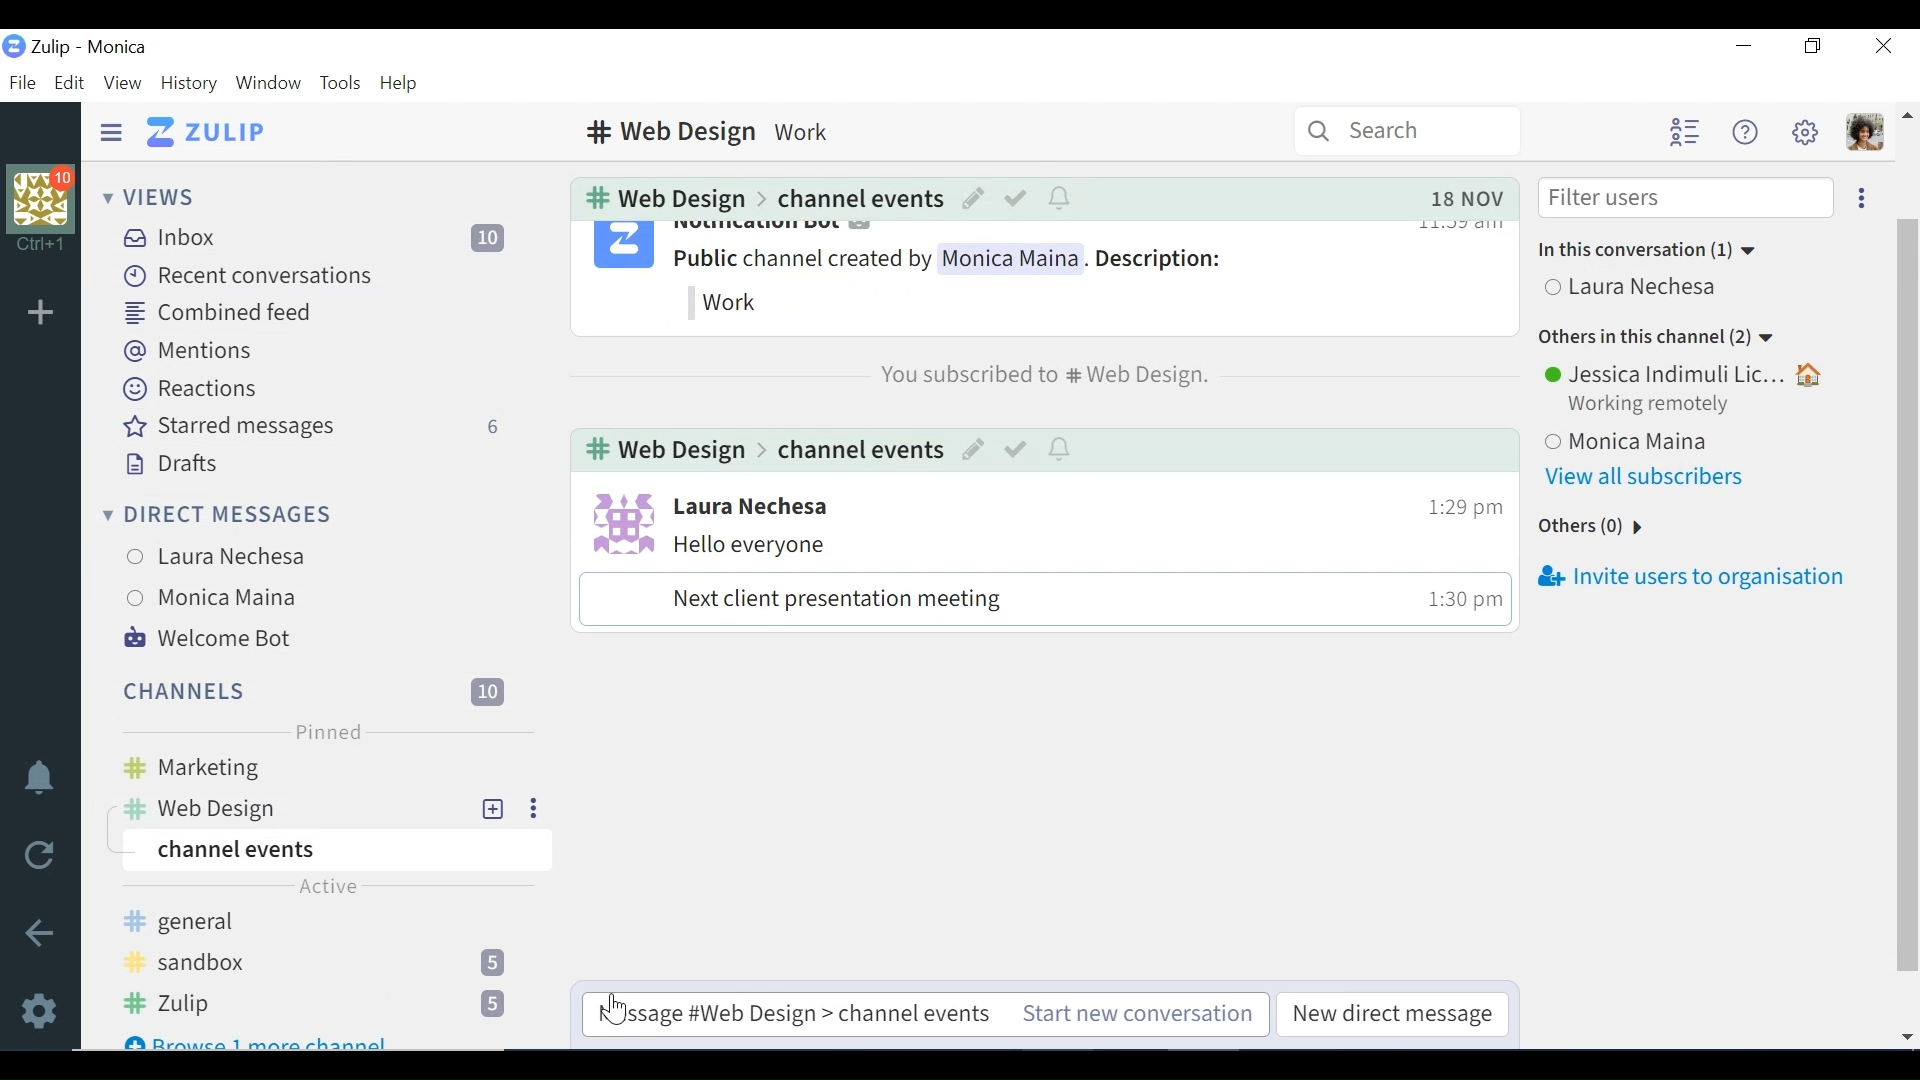 This screenshot has height=1080, width=1920. Describe the element at coordinates (887, 1014) in the screenshot. I see `Start new conversation` at that location.